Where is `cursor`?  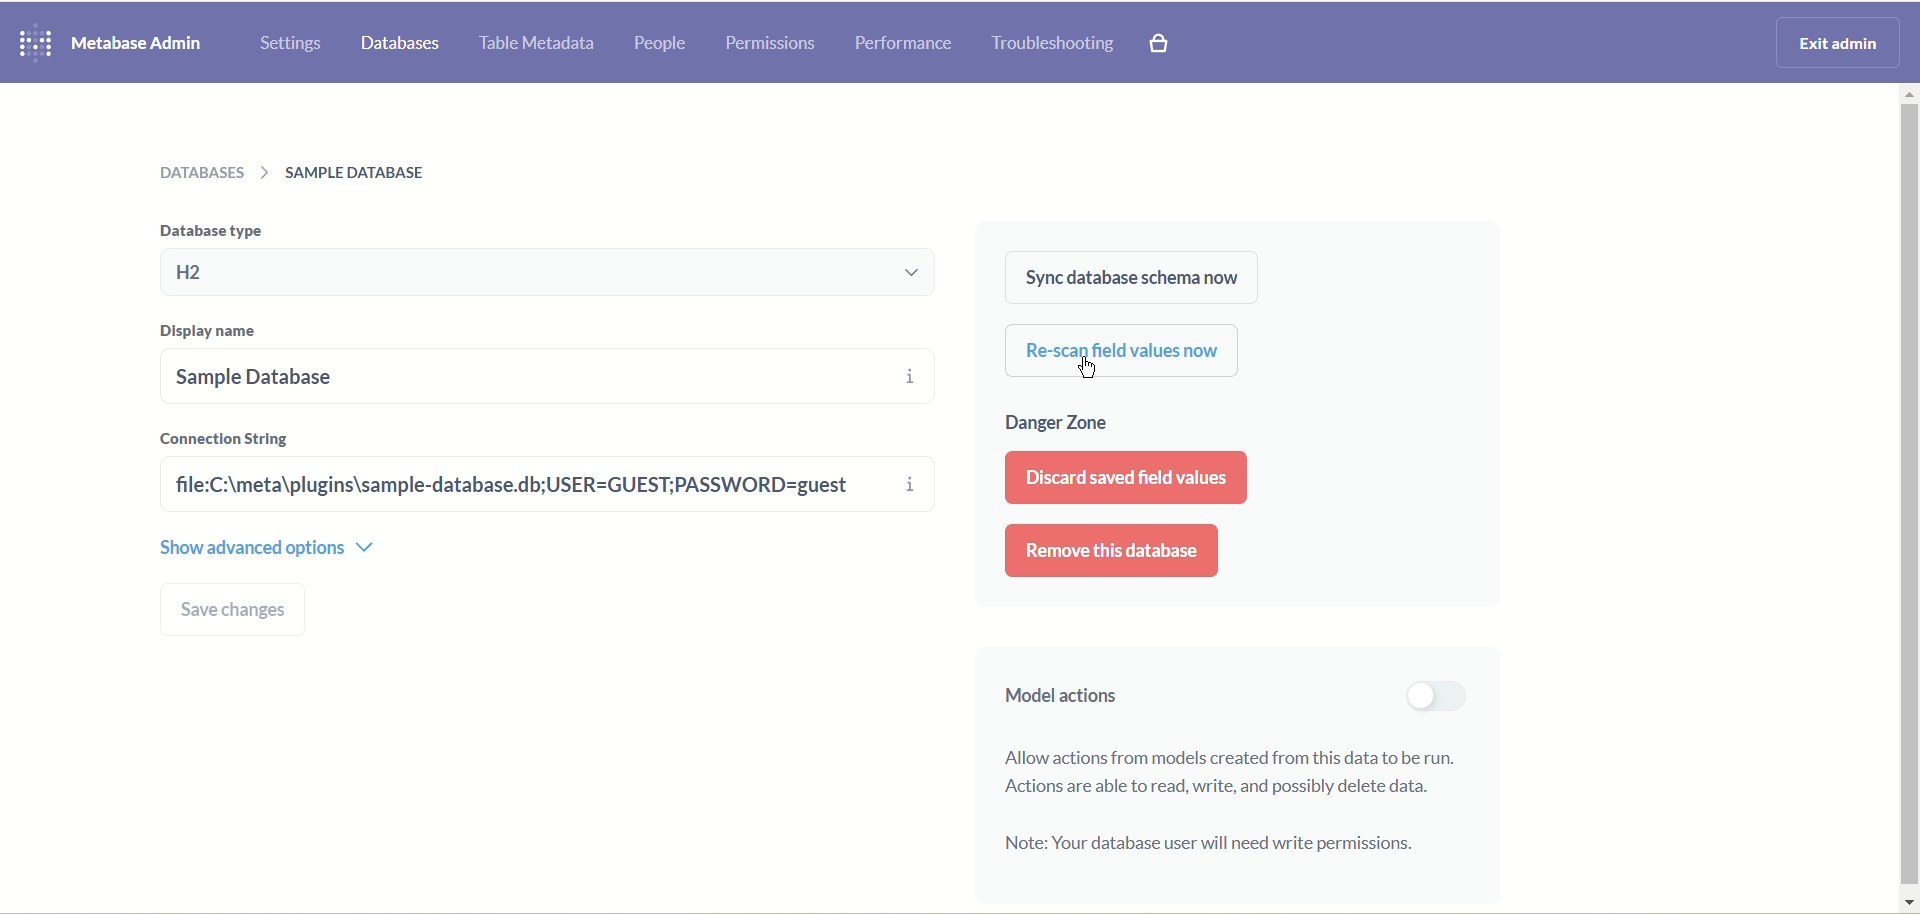
cursor is located at coordinates (1093, 370).